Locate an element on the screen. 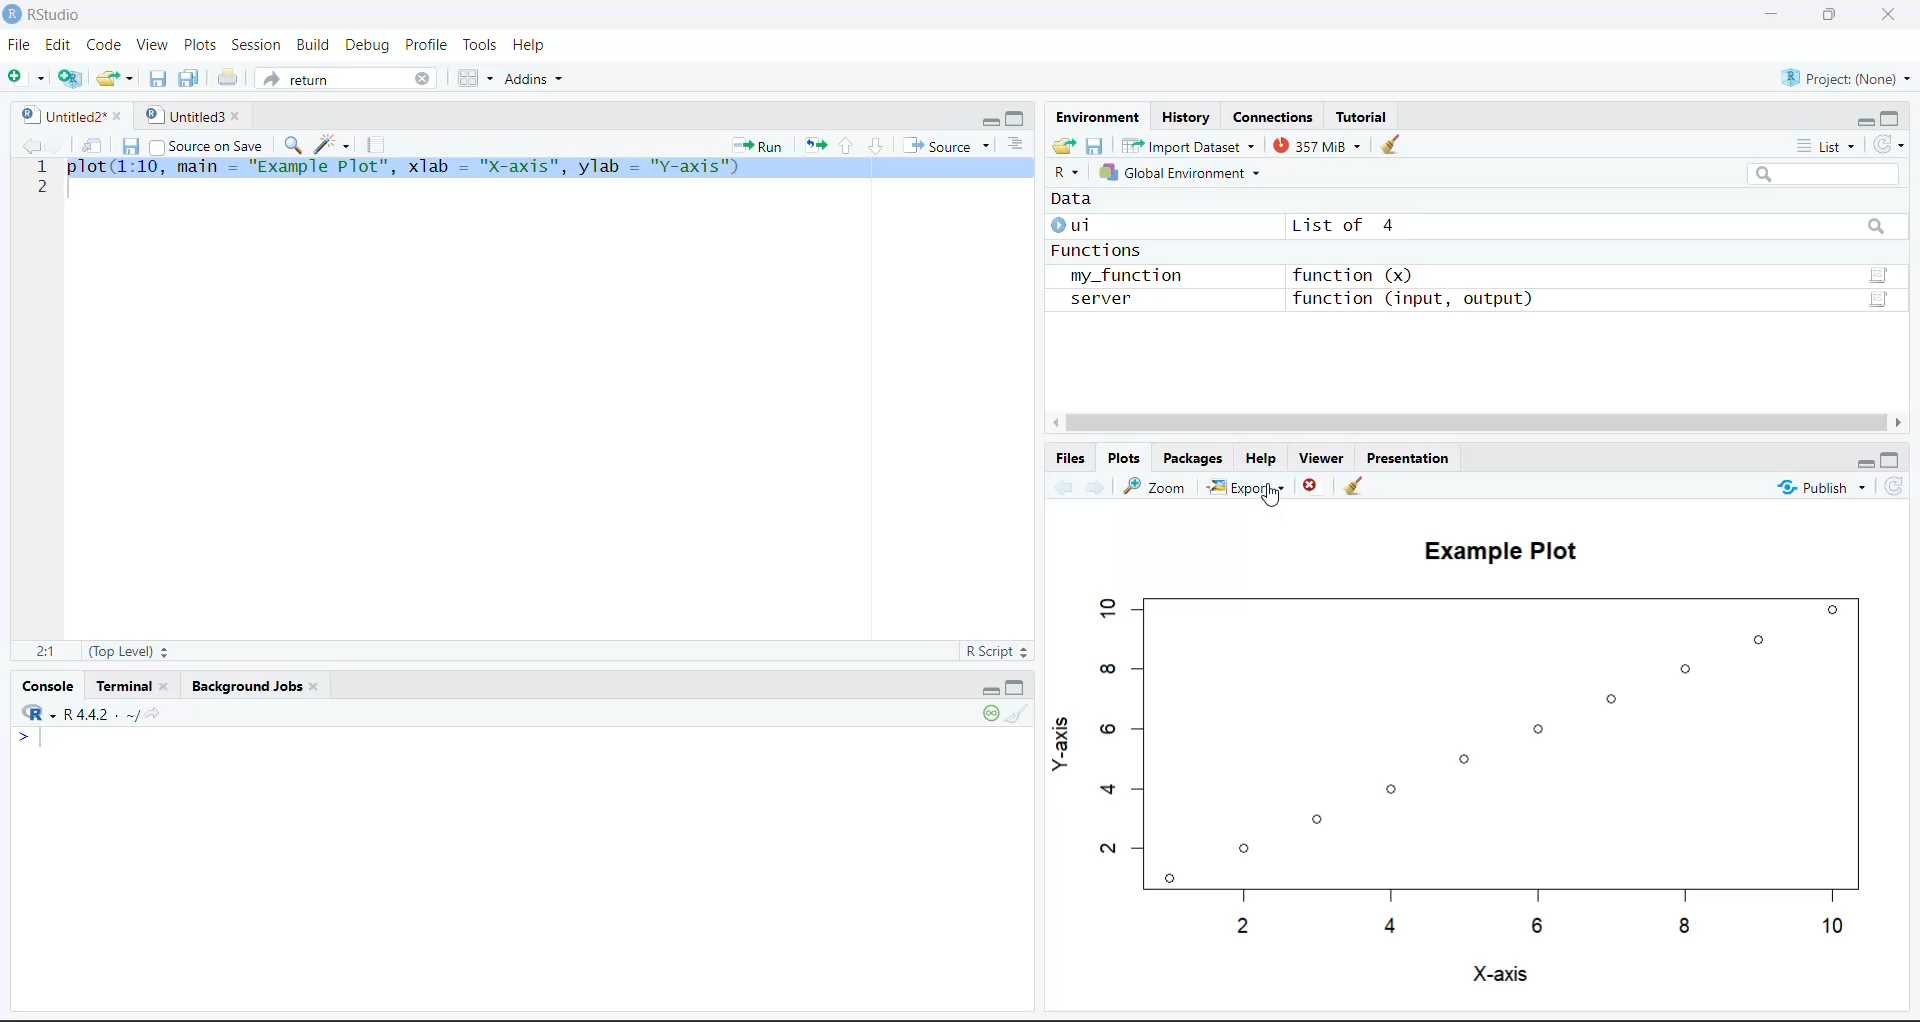 The width and height of the screenshot is (1920, 1022). File is located at coordinates (21, 43).